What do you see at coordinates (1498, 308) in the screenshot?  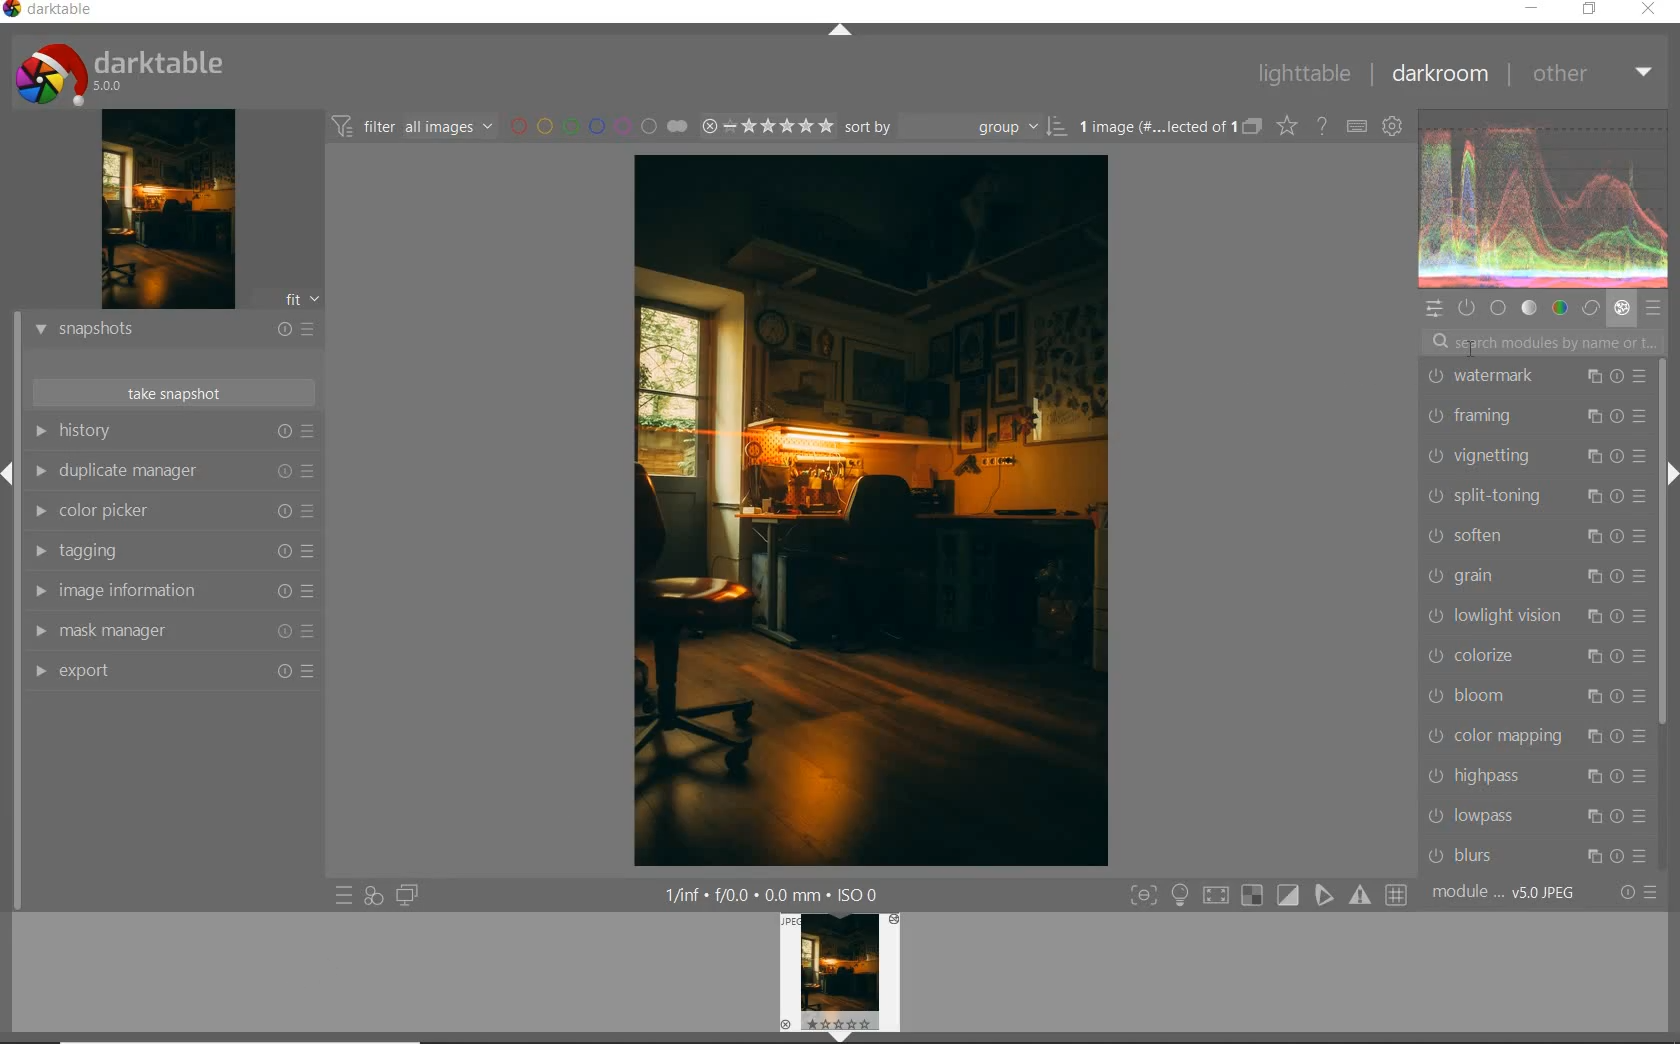 I see `base` at bounding box center [1498, 308].